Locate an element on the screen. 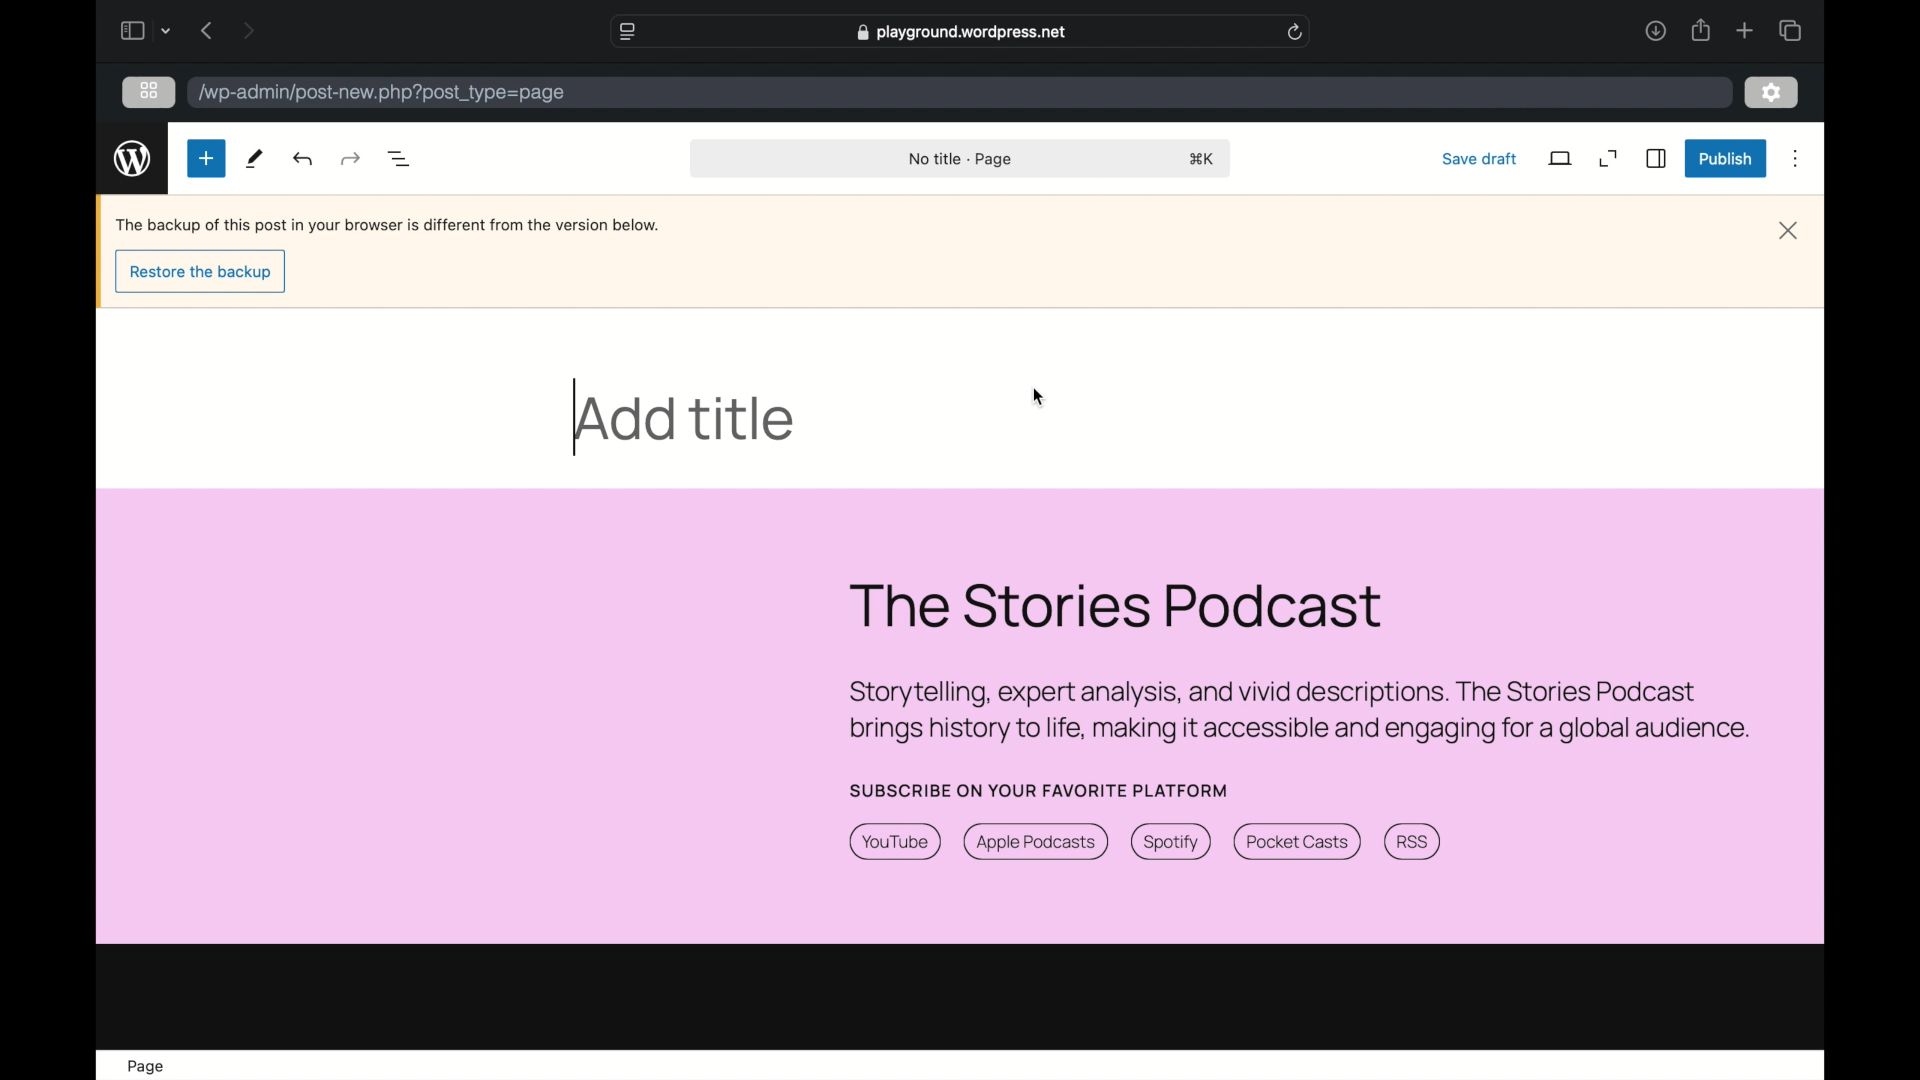 This screenshot has width=1920, height=1080. redo is located at coordinates (305, 158).